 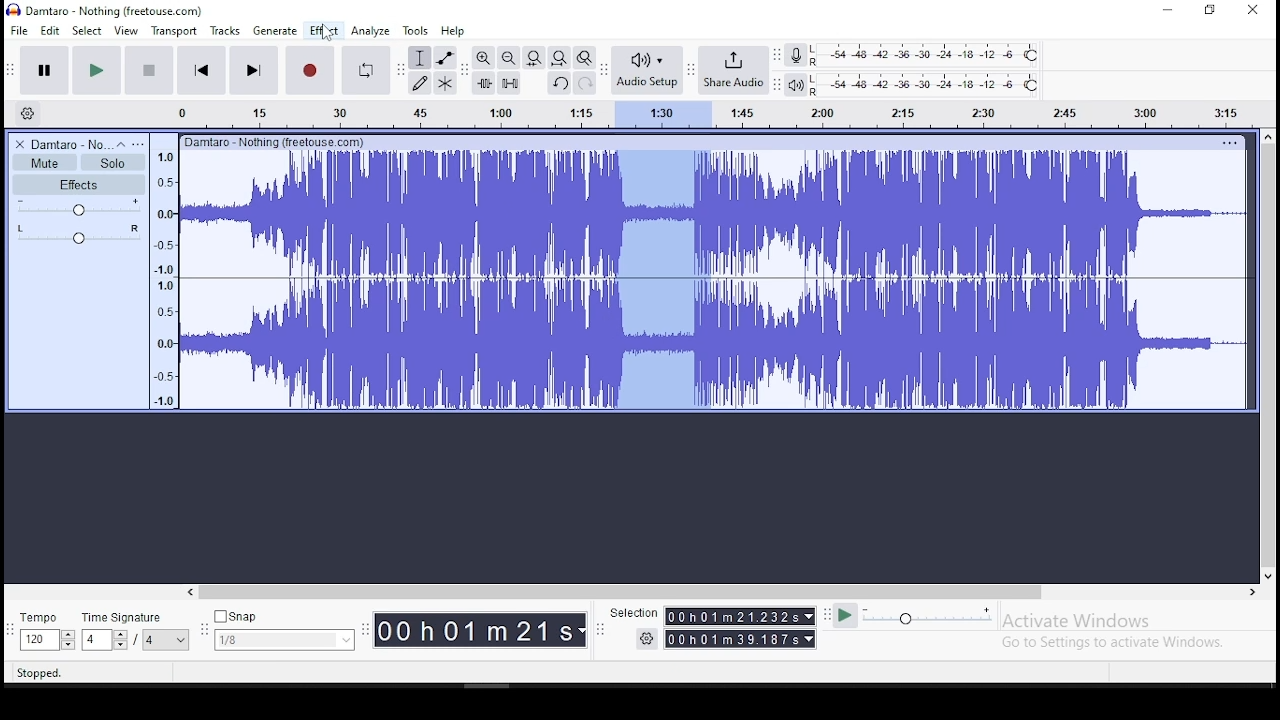 I want to click on drop down, so click(x=67, y=640).